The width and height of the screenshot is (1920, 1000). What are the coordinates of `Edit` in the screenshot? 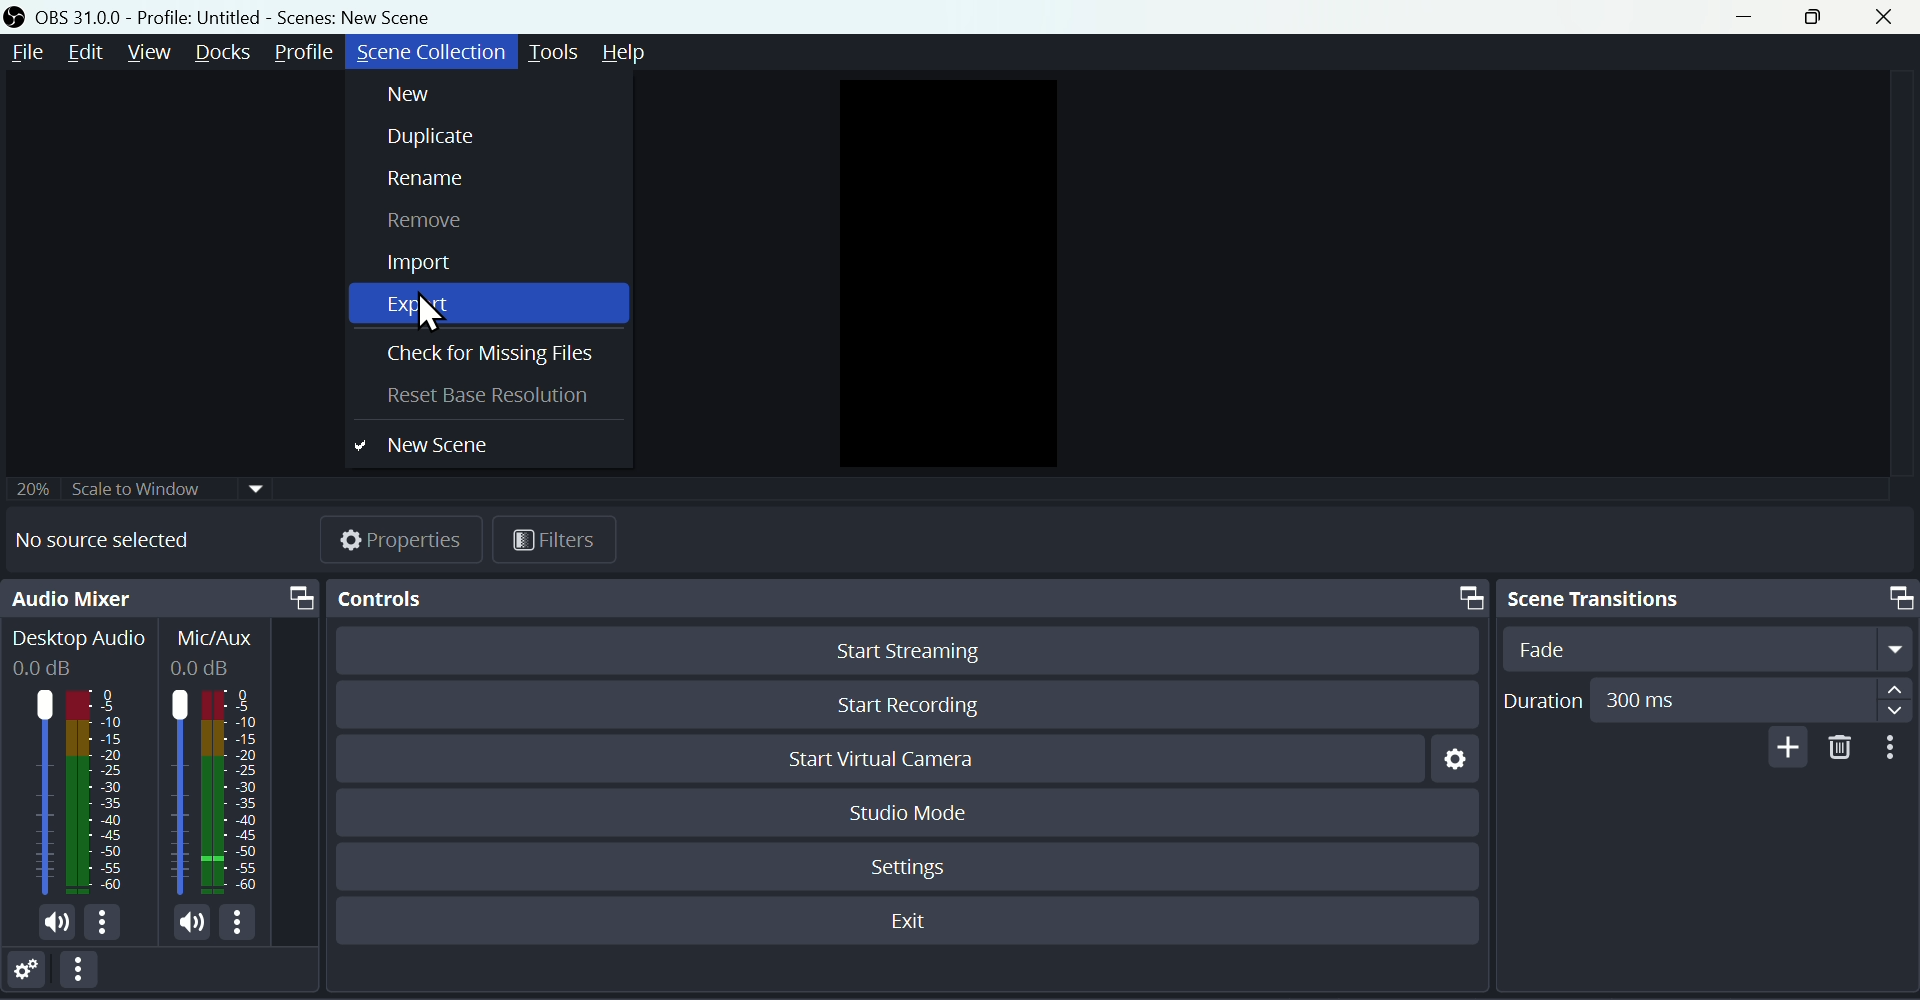 It's located at (83, 53).